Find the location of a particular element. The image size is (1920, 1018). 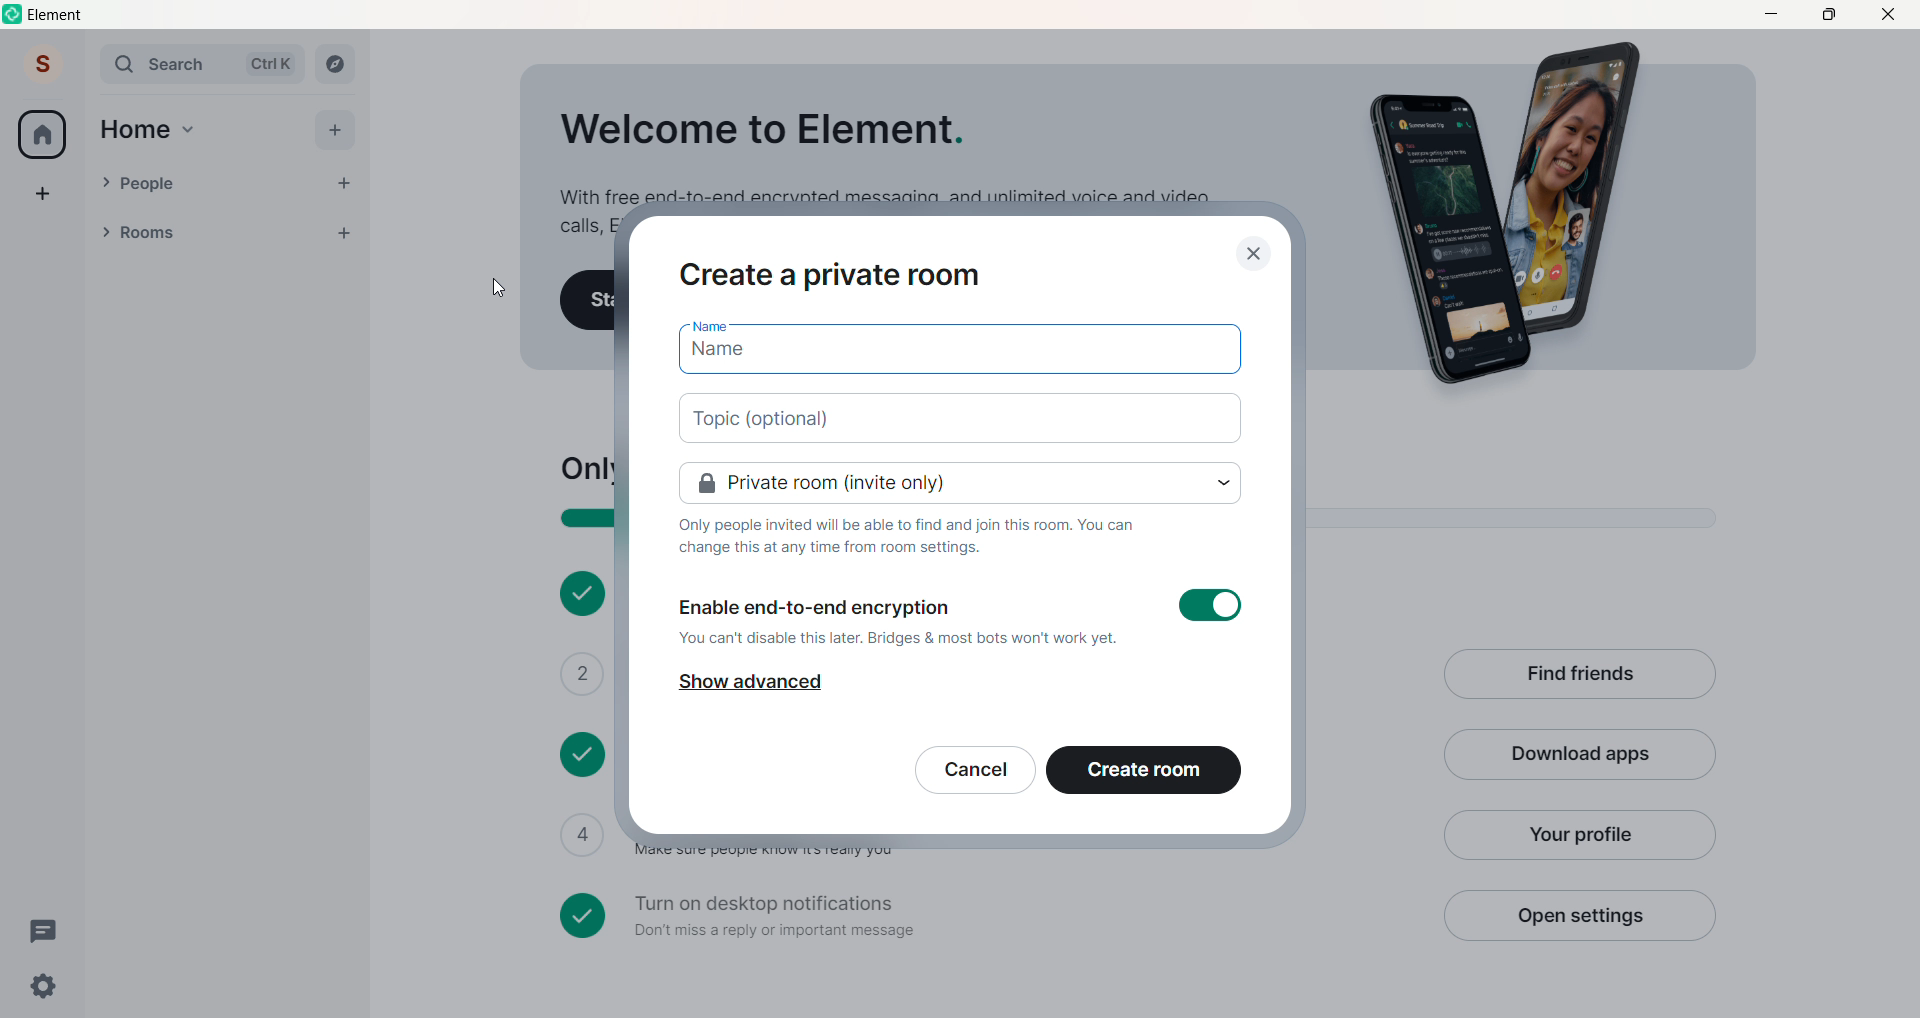

Open Settings is located at coordinates (1578, 915).